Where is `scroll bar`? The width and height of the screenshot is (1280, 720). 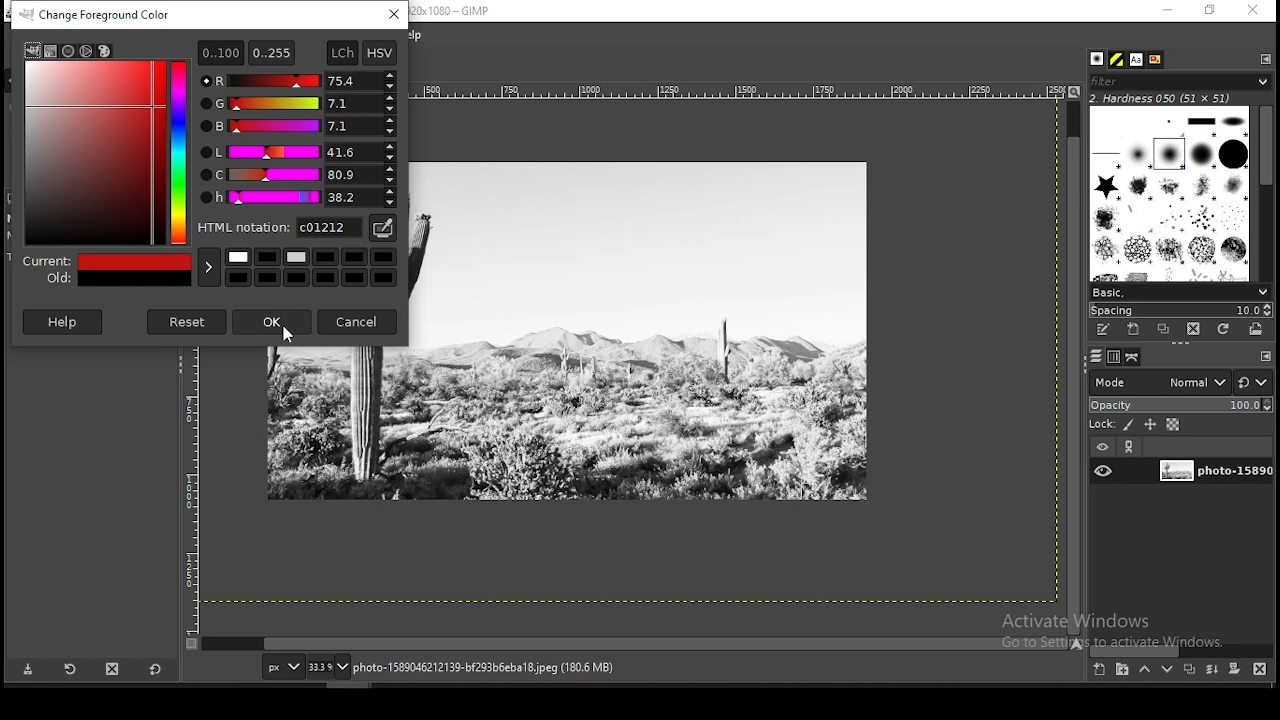
scroll bar is located at coordinates (1266, 191).